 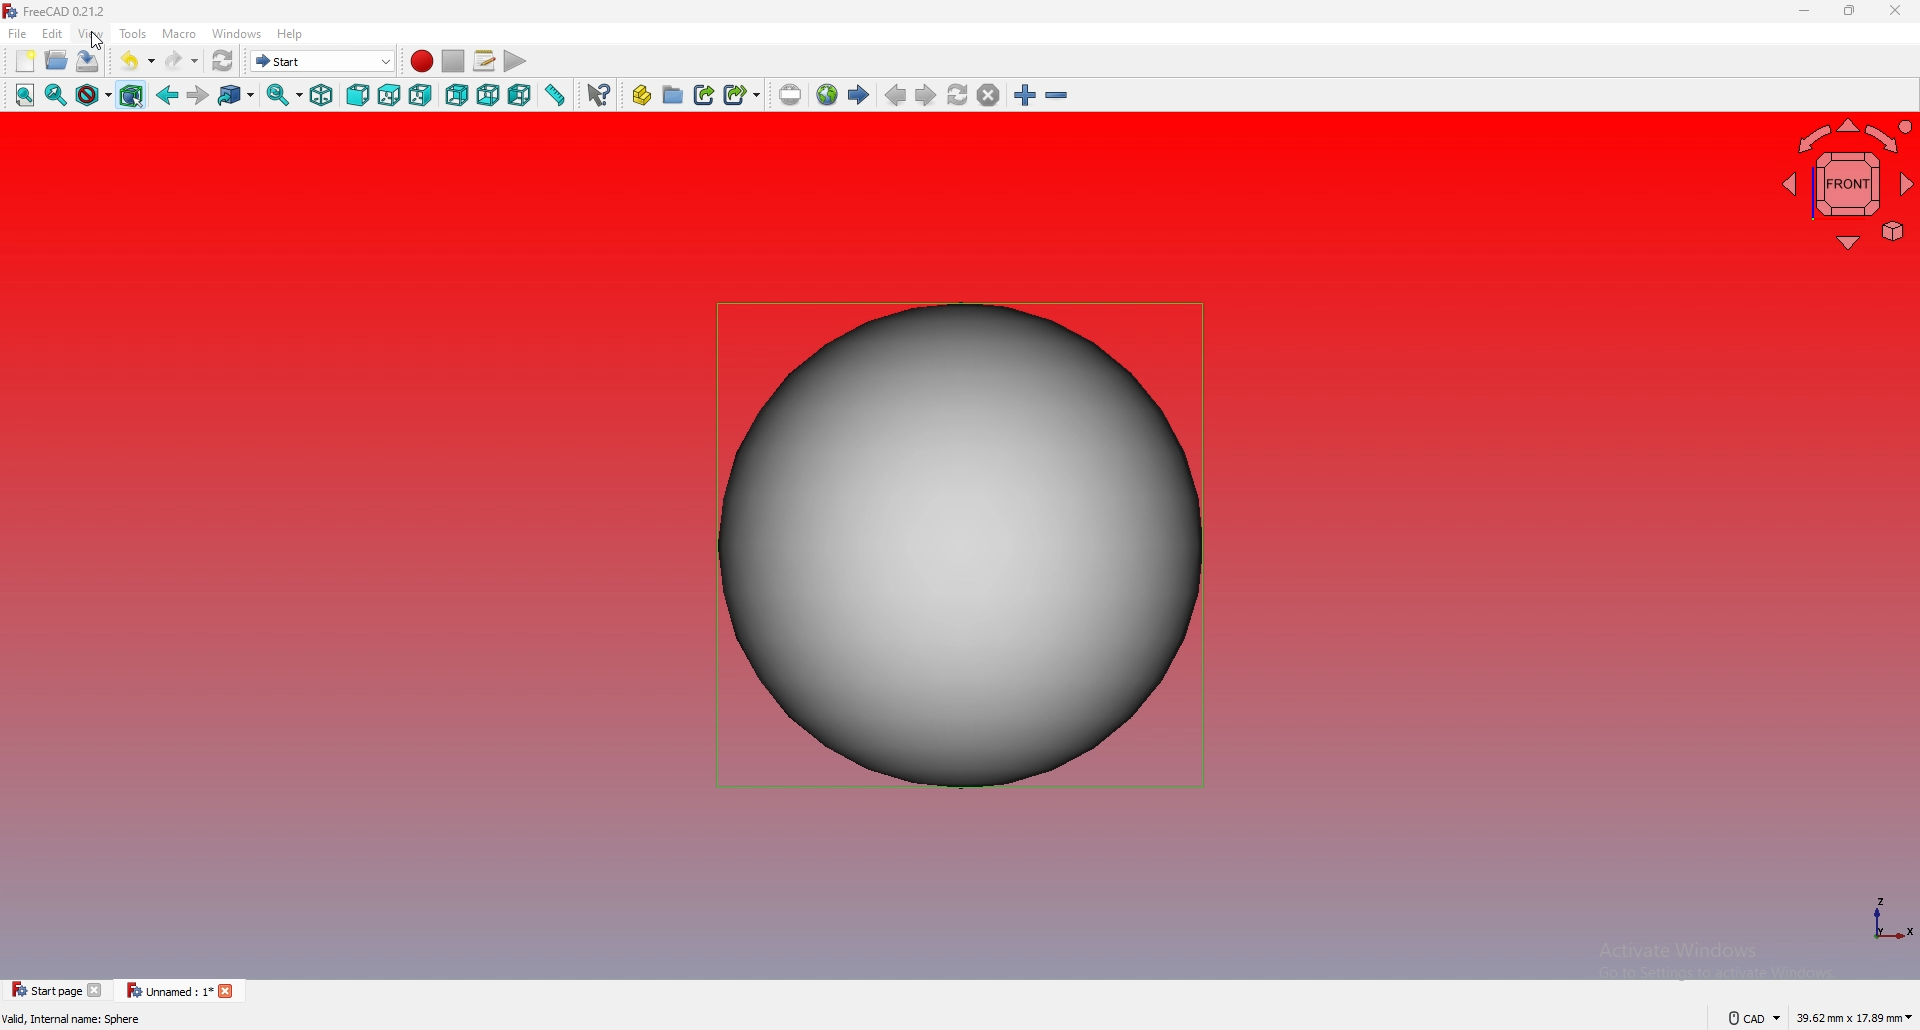 I want to click on top, so click(x=389, y=95).